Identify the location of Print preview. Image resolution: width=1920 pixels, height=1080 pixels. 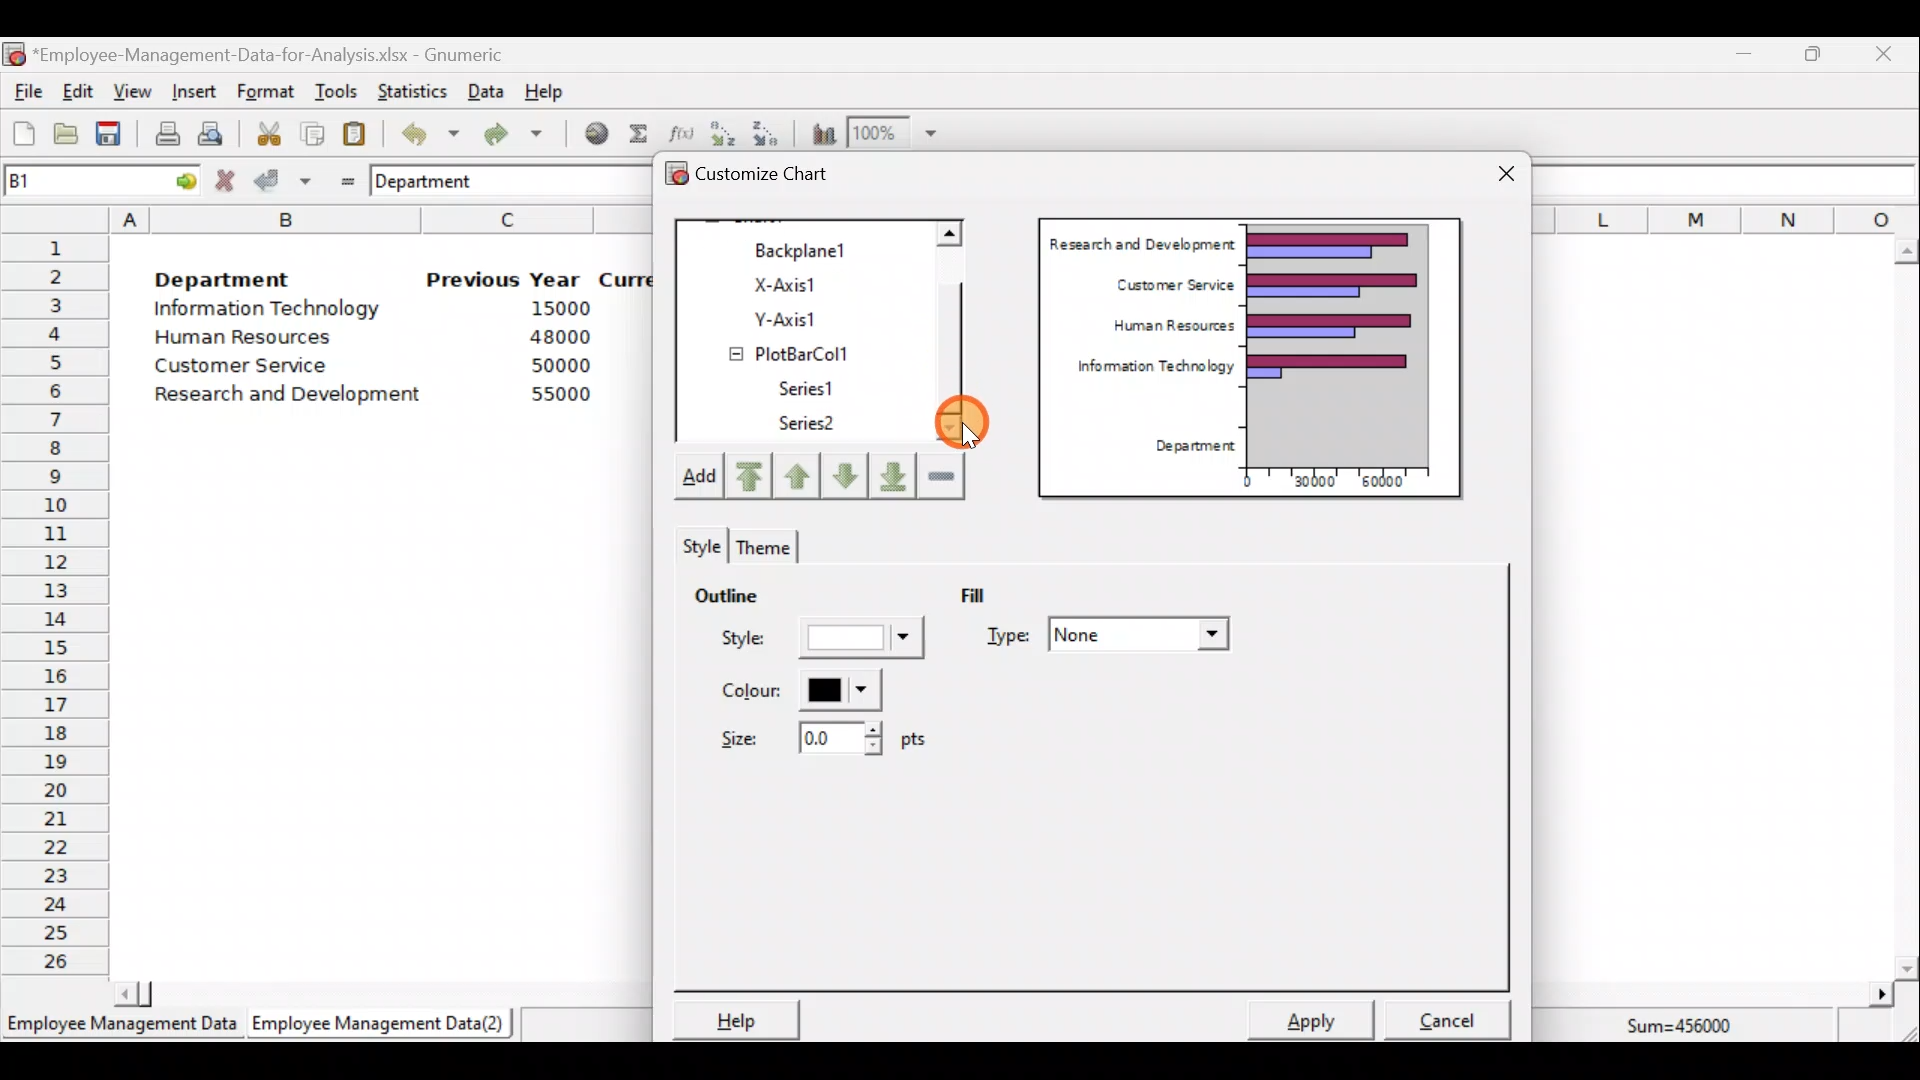
(210, 131).